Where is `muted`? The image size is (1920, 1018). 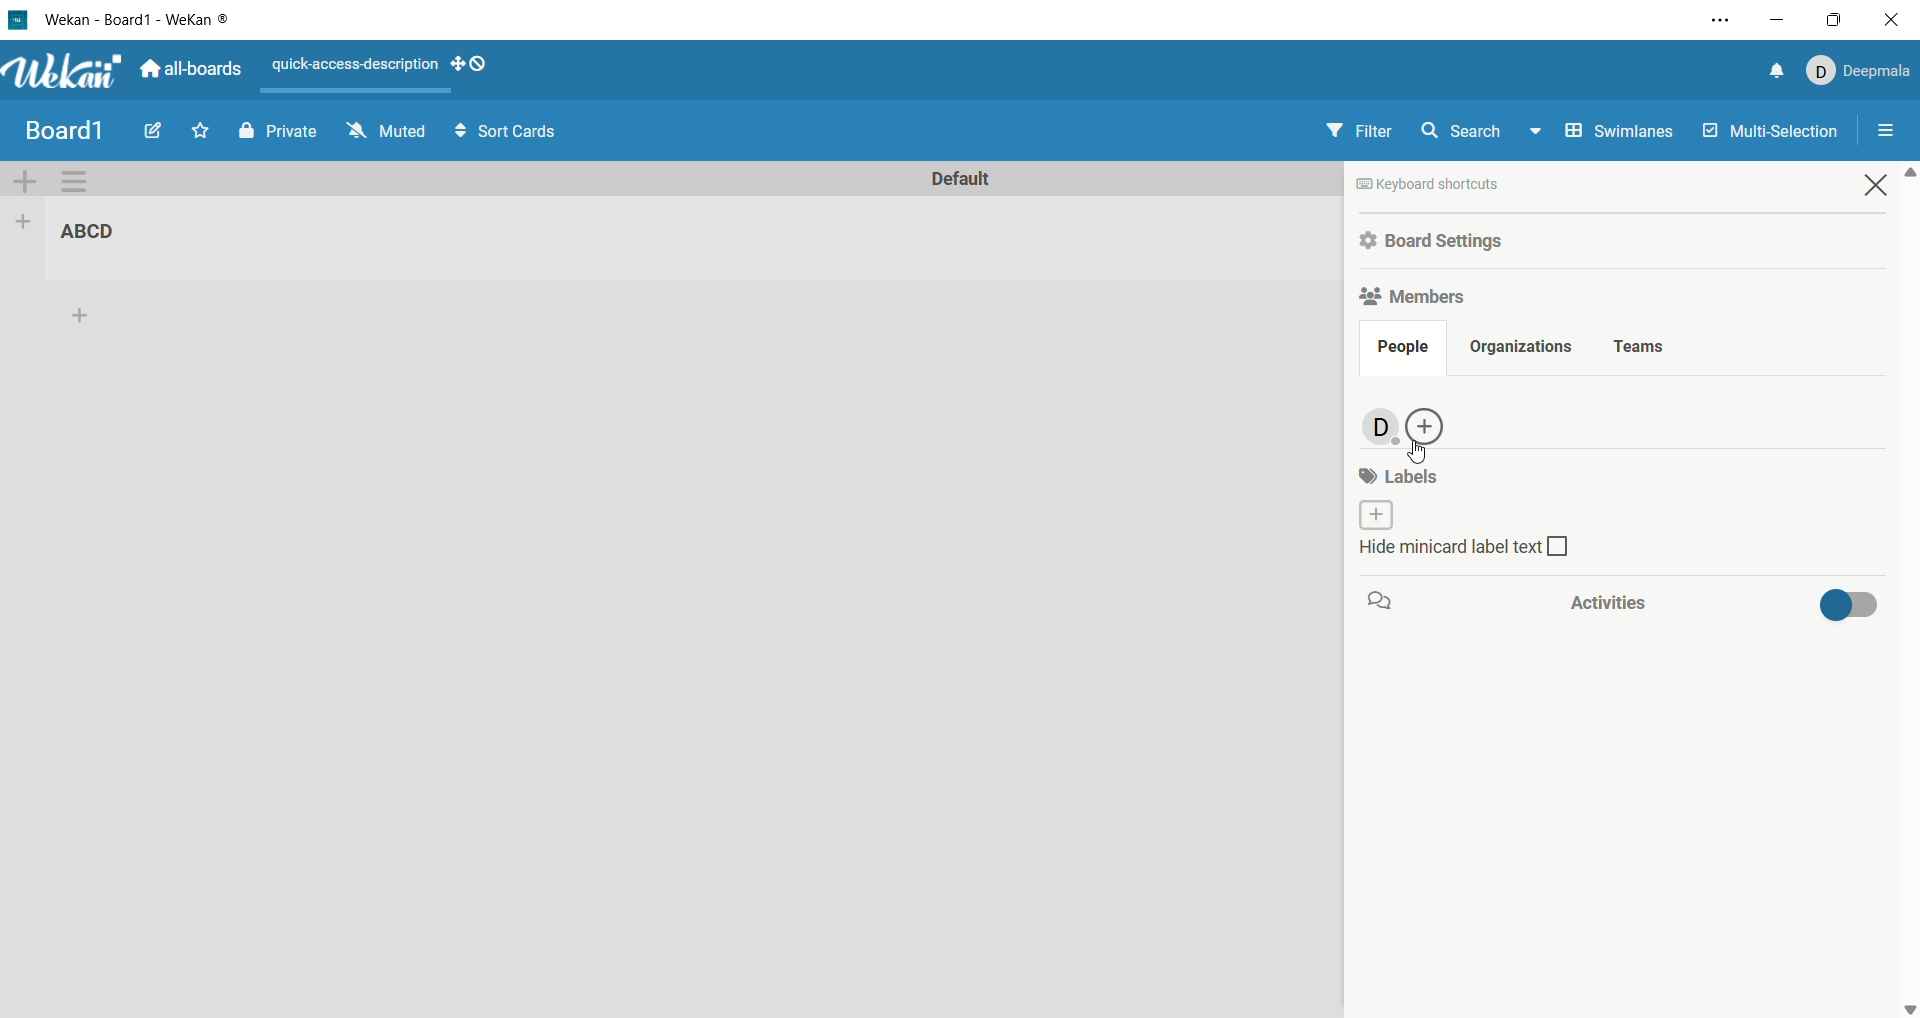 muted is located at coordinates (387, 131).